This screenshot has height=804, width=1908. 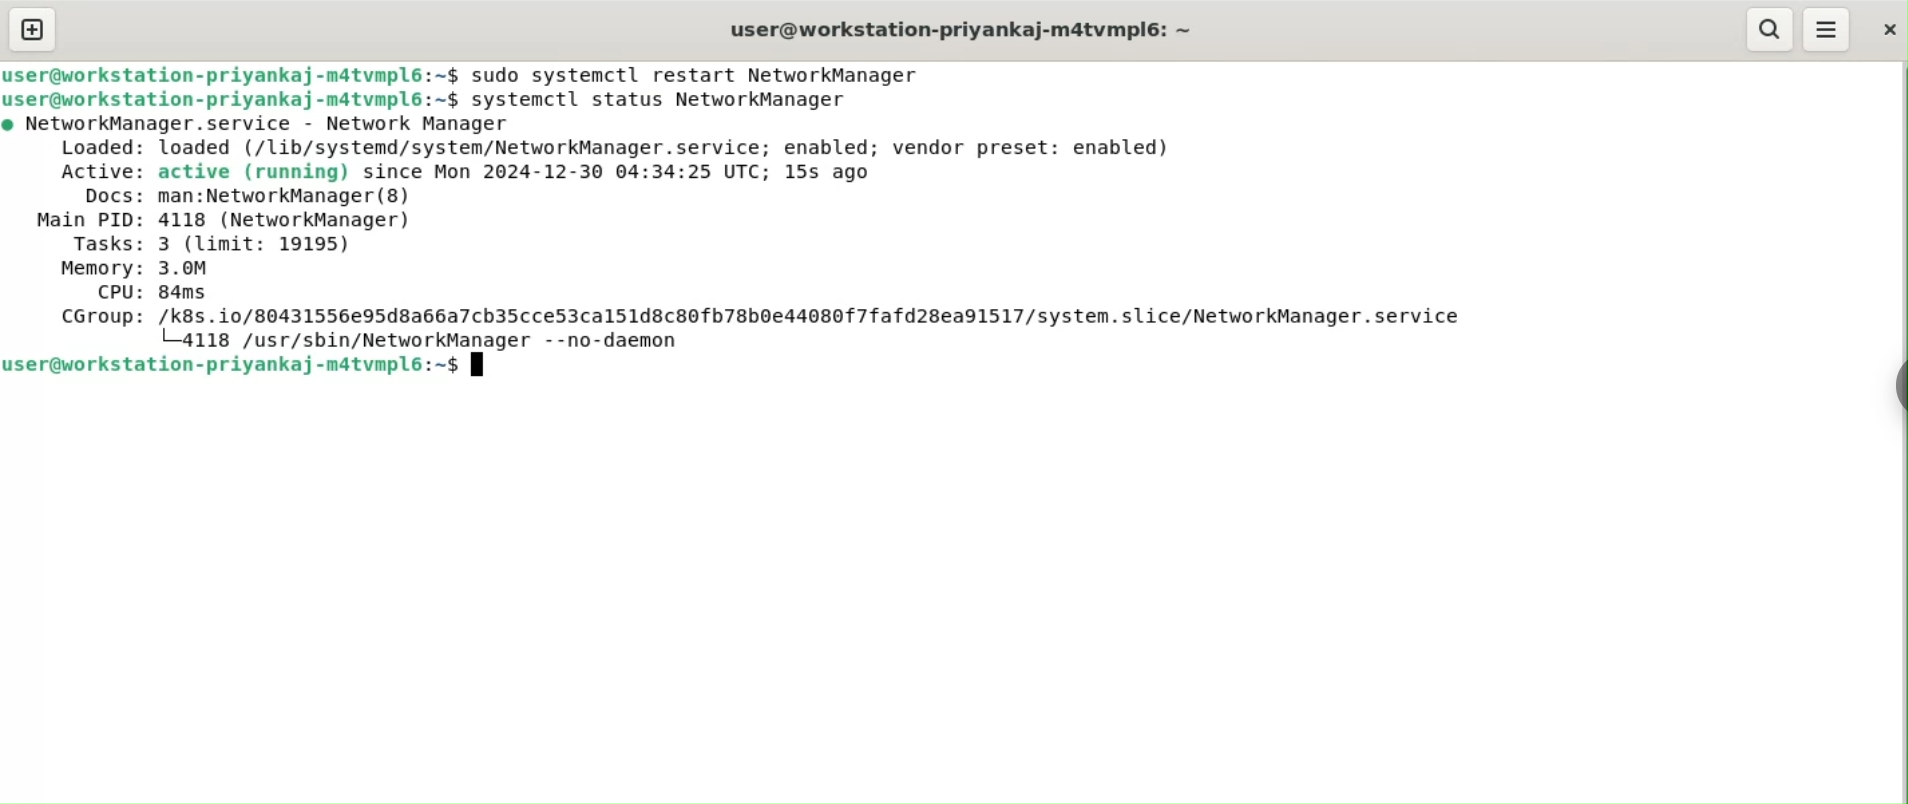 What do you see at coordinates (1888, 30) in the screenshot?
I see `close` at bounding box center [1888, 30].